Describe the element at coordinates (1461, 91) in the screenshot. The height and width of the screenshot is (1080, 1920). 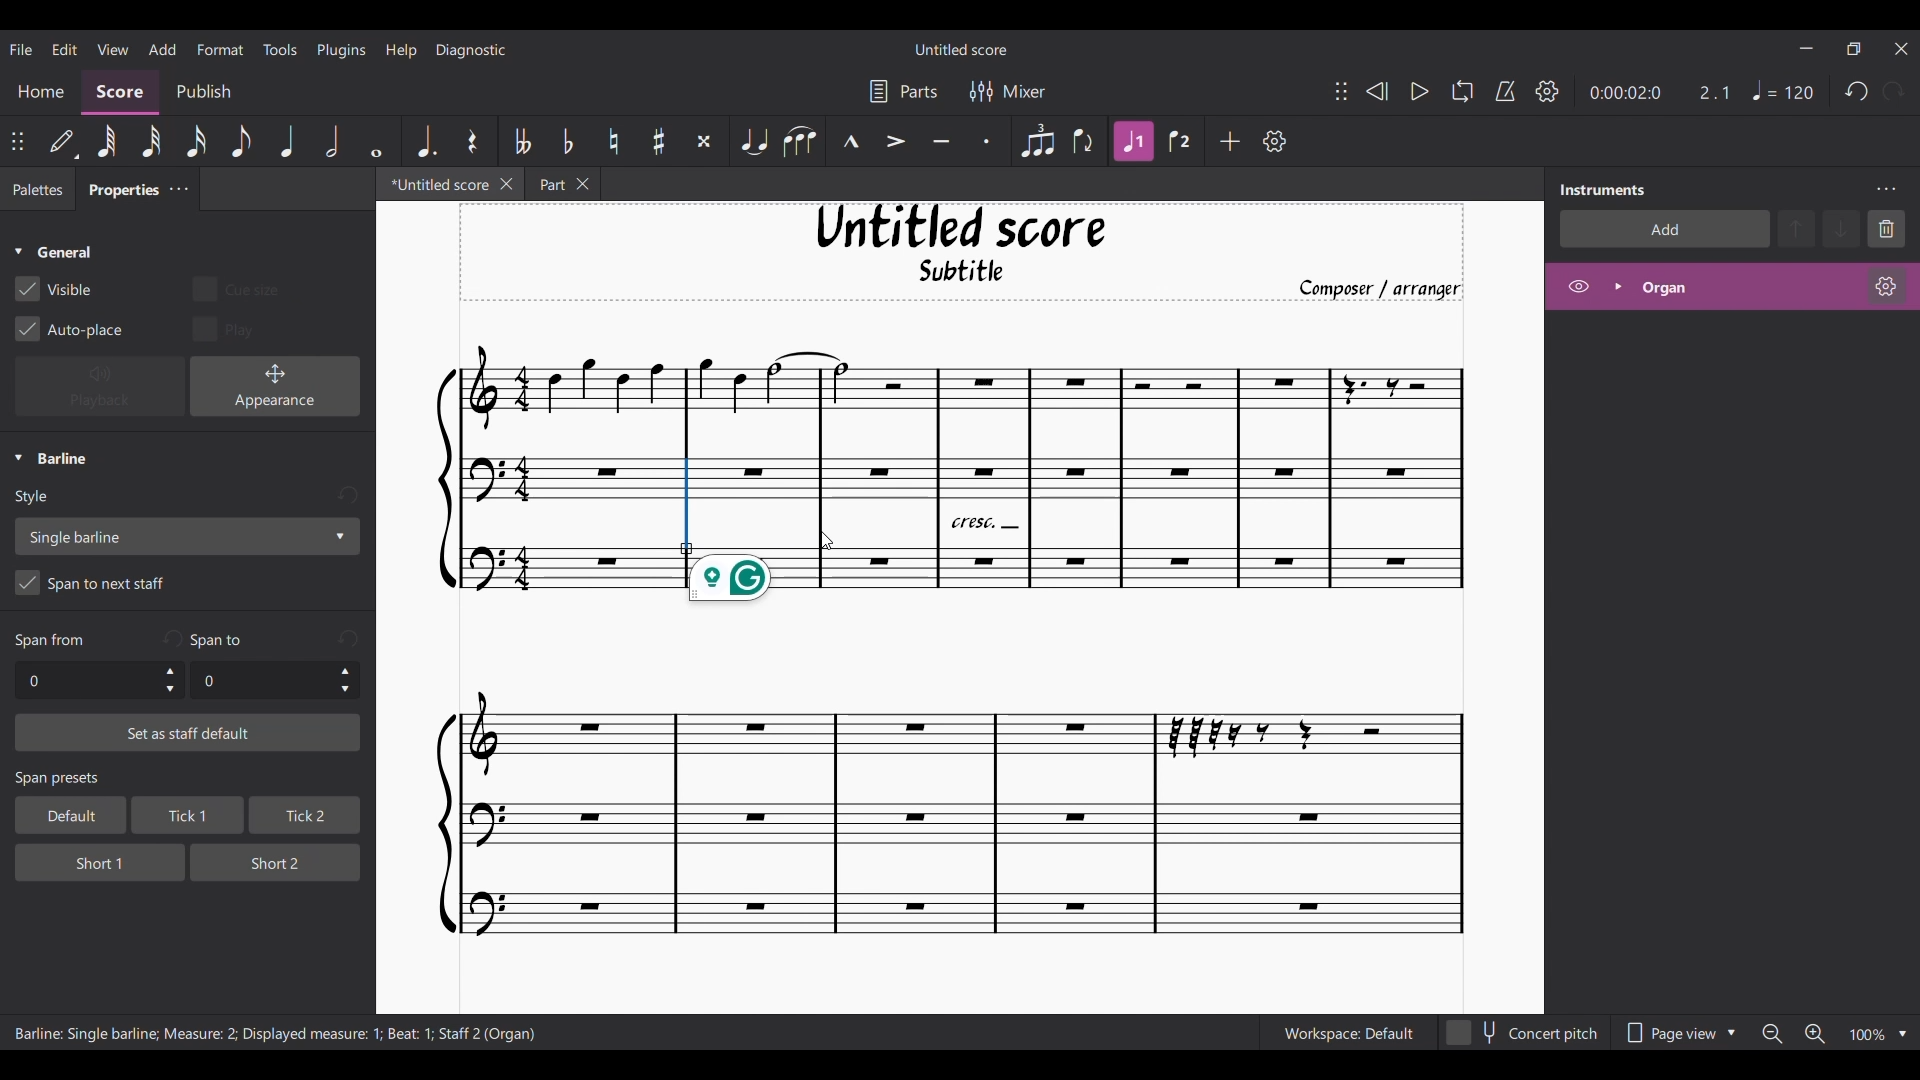
I see `Looping playback` at that location.